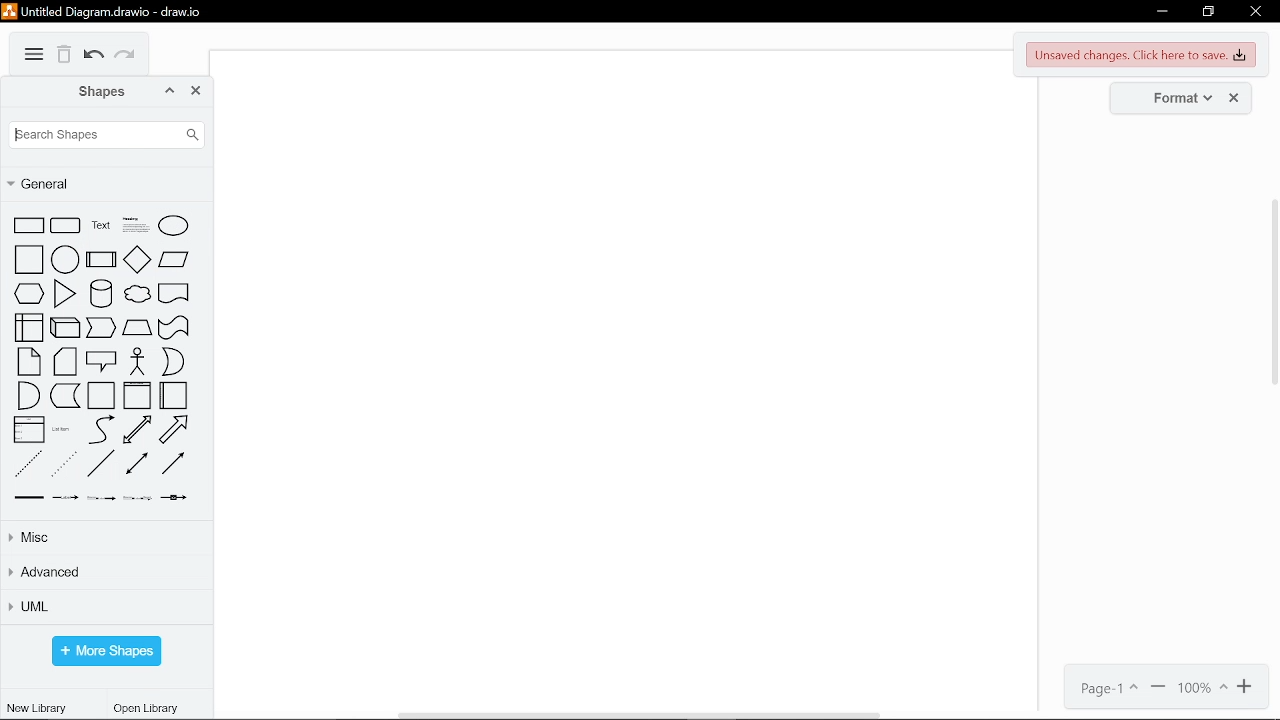 The width and height of the screenshot is (1280, 720). What do you see at coordinates (174, 228) in the screenshot?
I see `ellipse` at bounding box center [174, 228].